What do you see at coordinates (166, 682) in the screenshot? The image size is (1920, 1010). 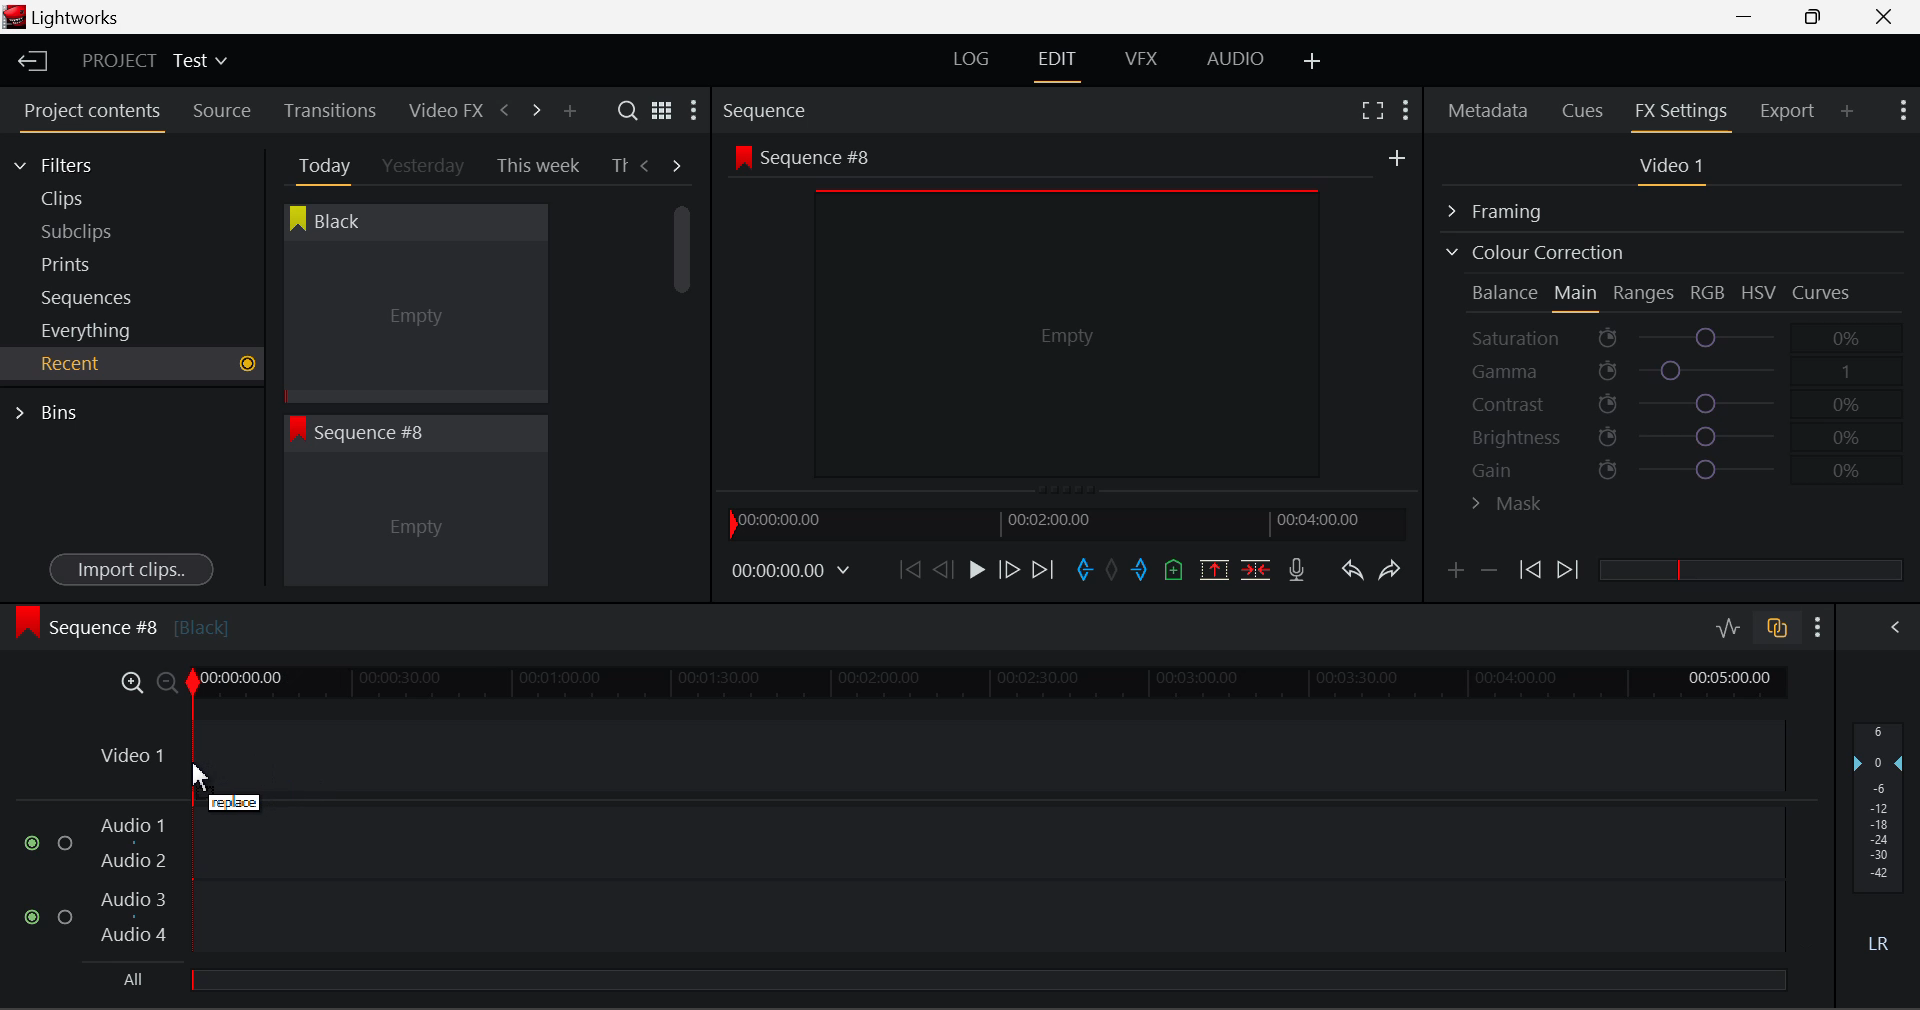 I see `Timeline Zoom Out` at bounding box center [166, 682].